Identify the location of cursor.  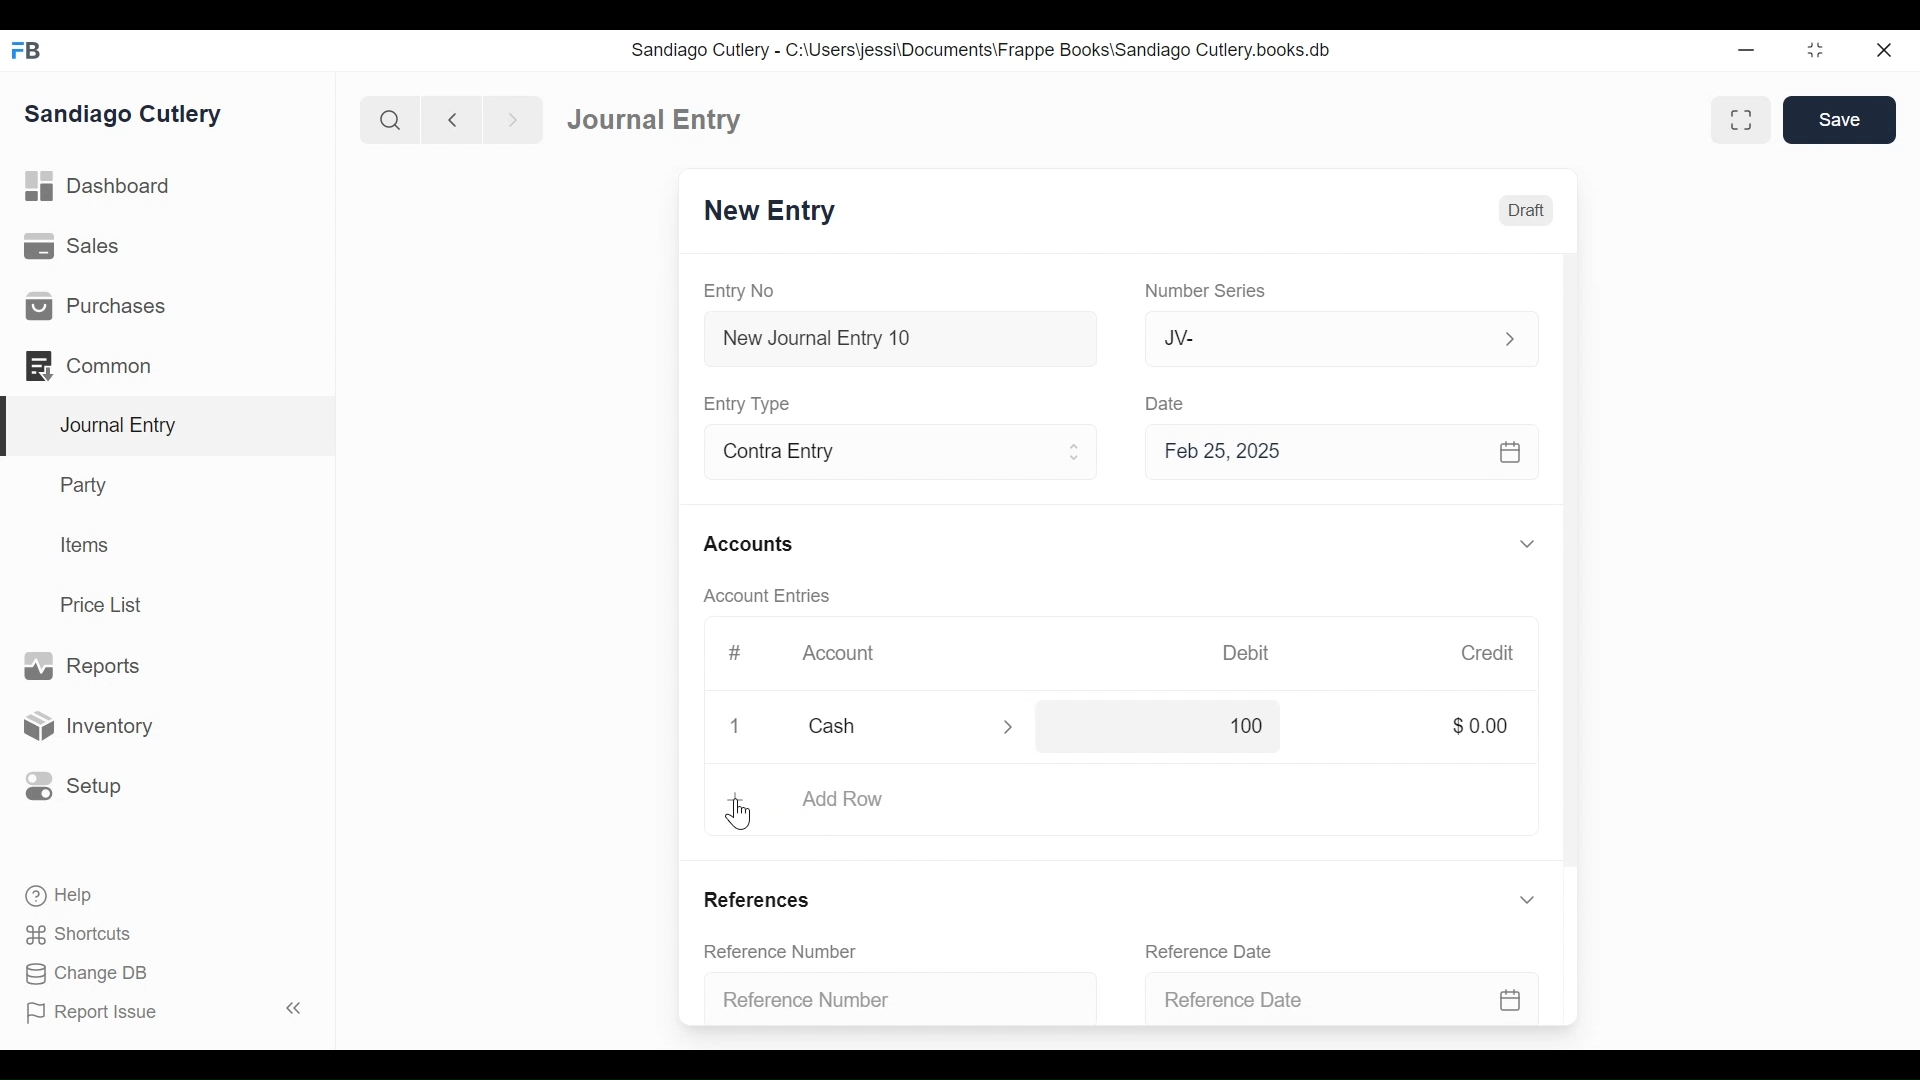
(742, 816).